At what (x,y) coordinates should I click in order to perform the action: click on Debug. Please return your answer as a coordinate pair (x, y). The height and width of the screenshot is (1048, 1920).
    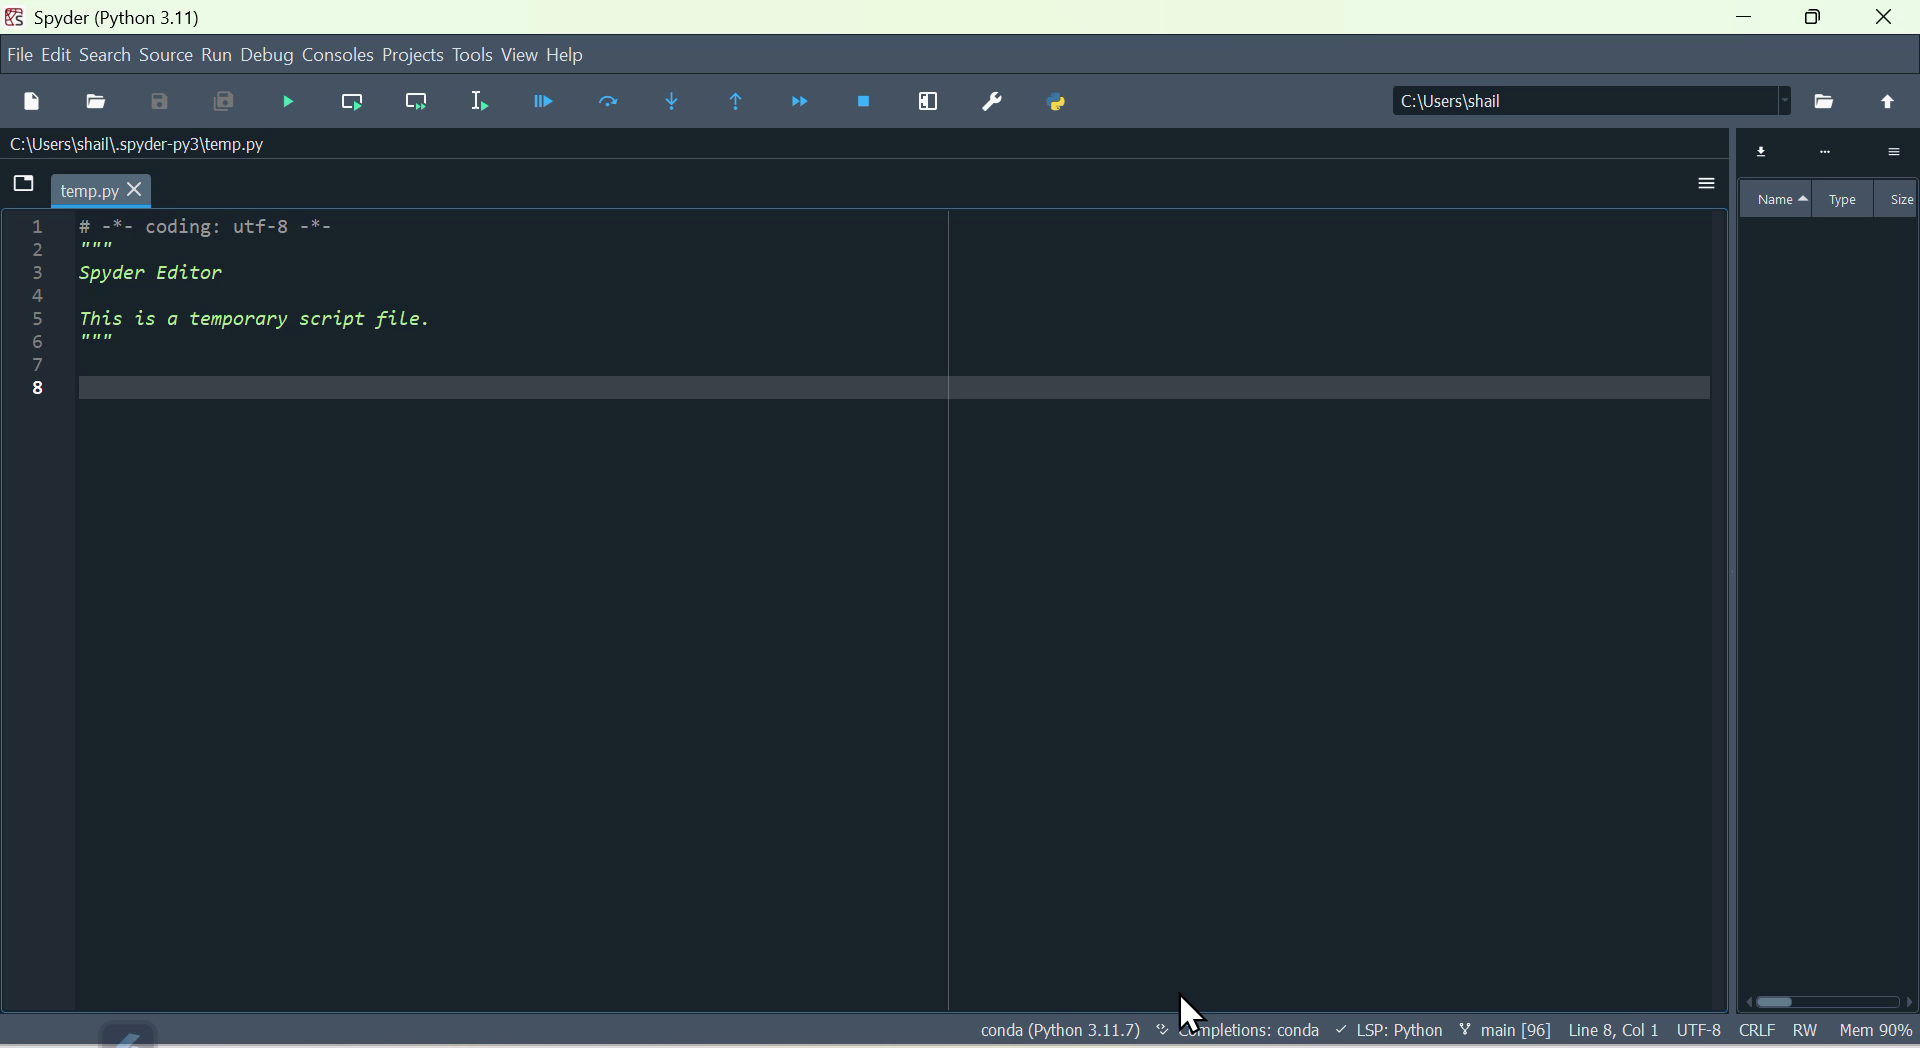
    Looking at the image, I should click on (264, 56).